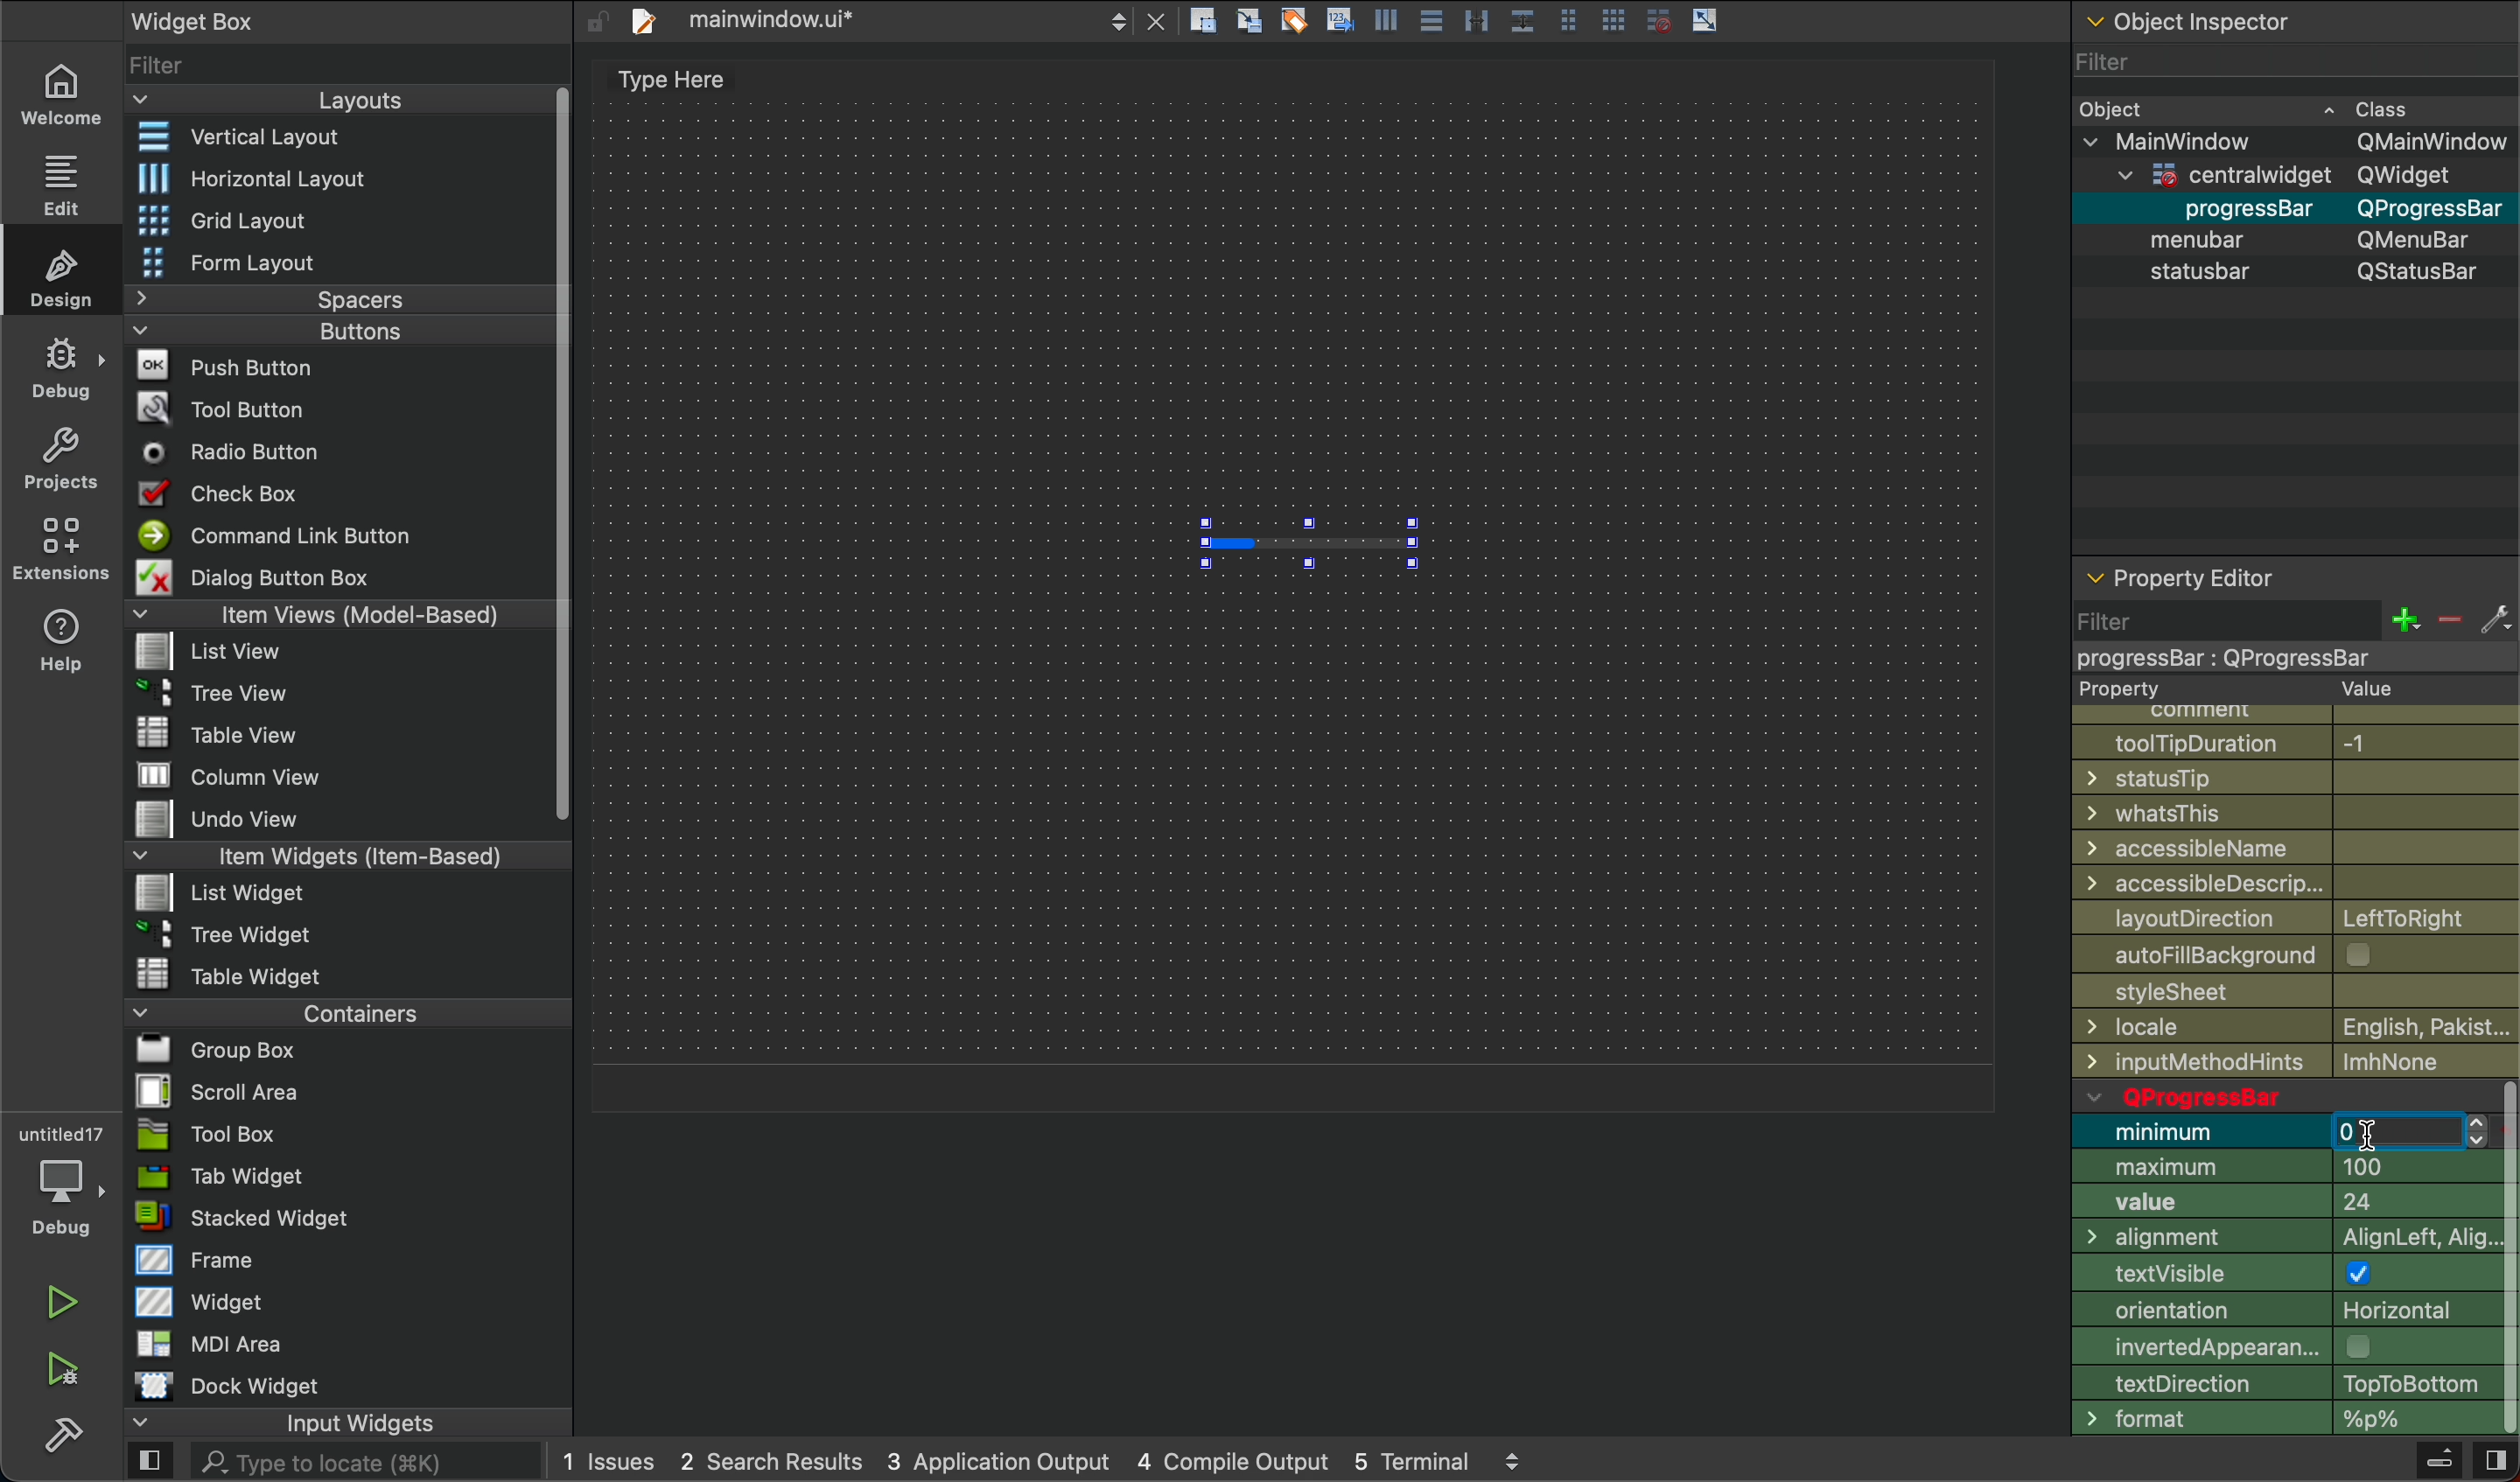 This screenshot has height=1482, width=2520. I want to click on Container, so click(297, 1011).